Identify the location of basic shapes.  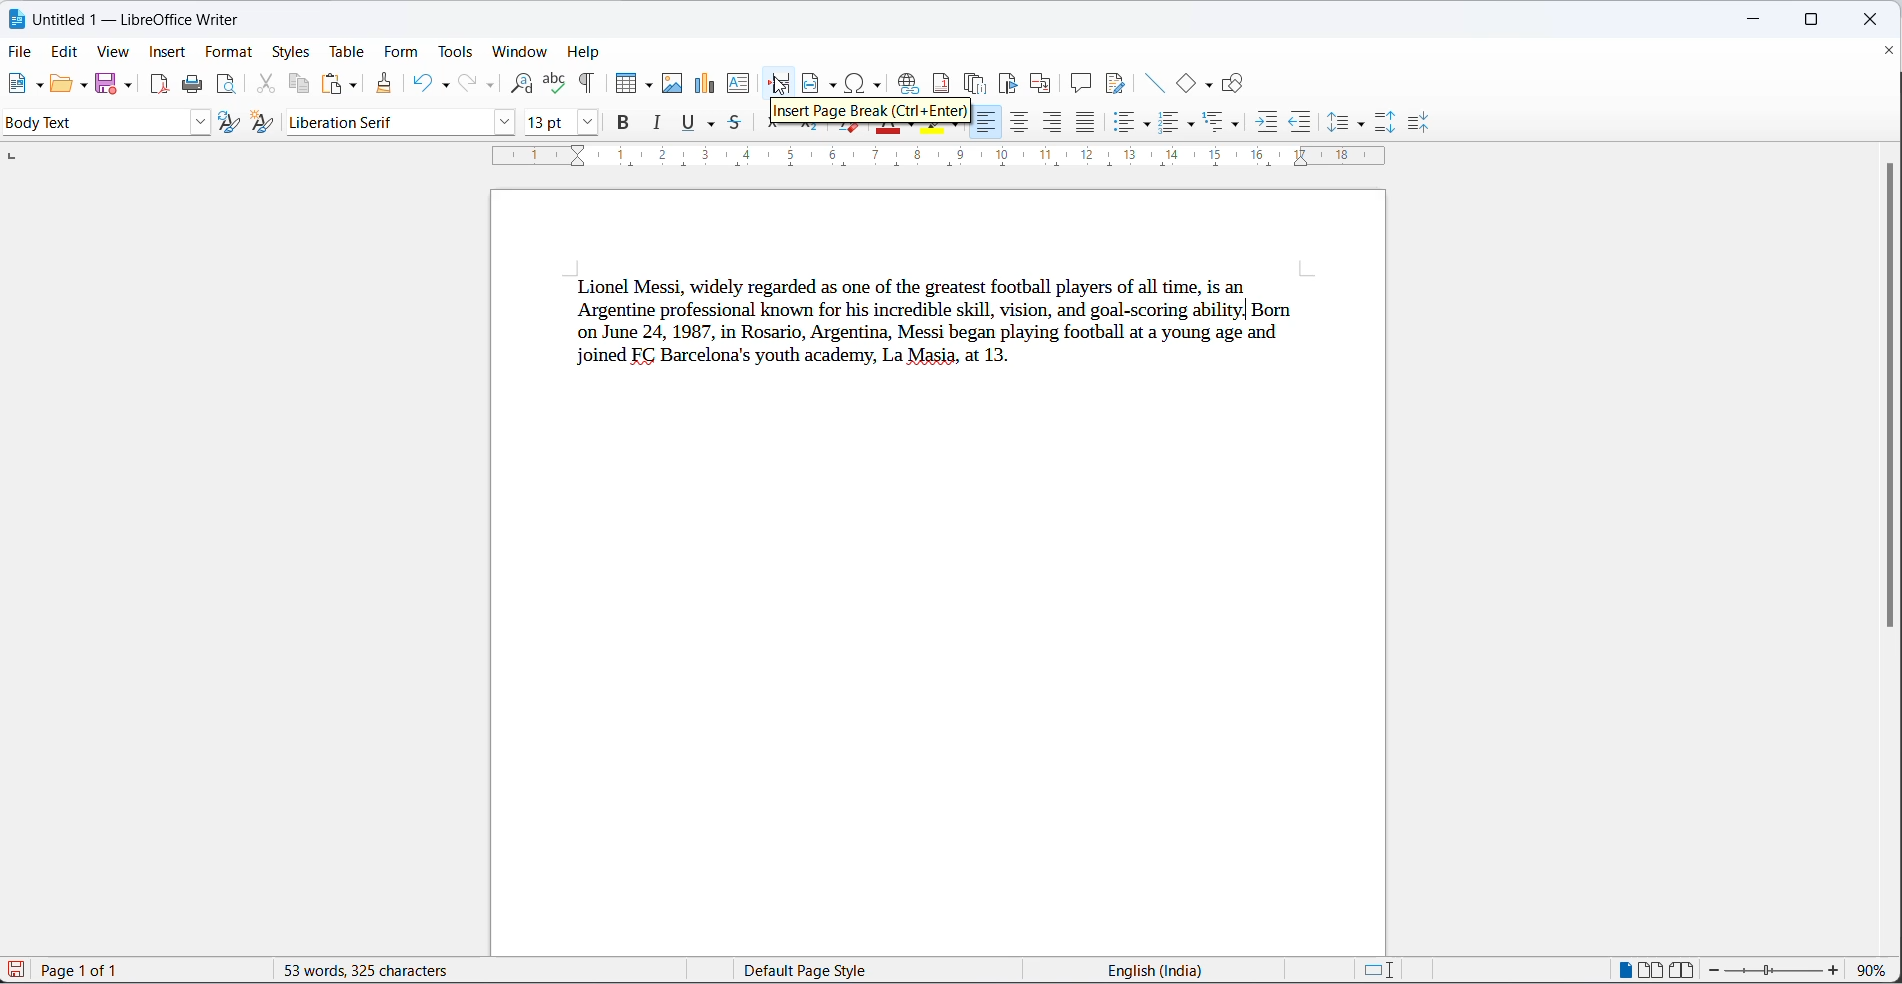
(1189, 83).